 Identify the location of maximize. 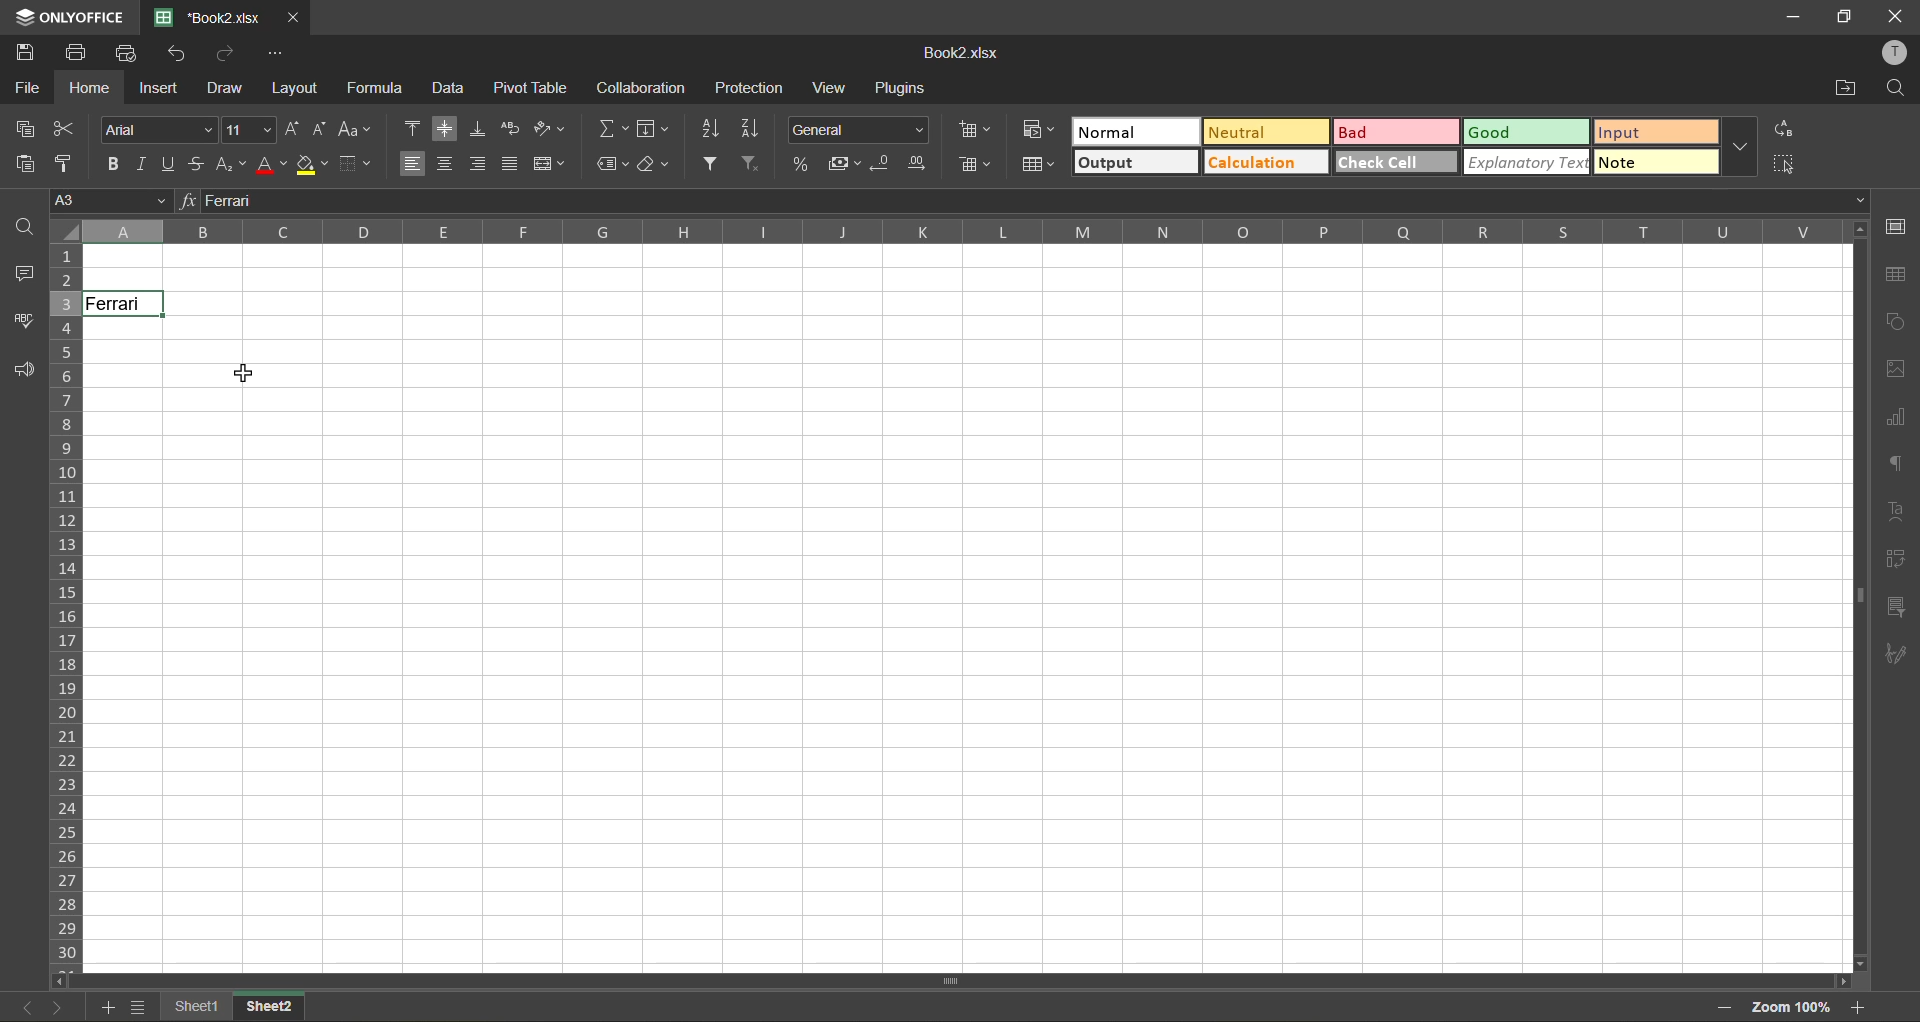
(1843, 15).